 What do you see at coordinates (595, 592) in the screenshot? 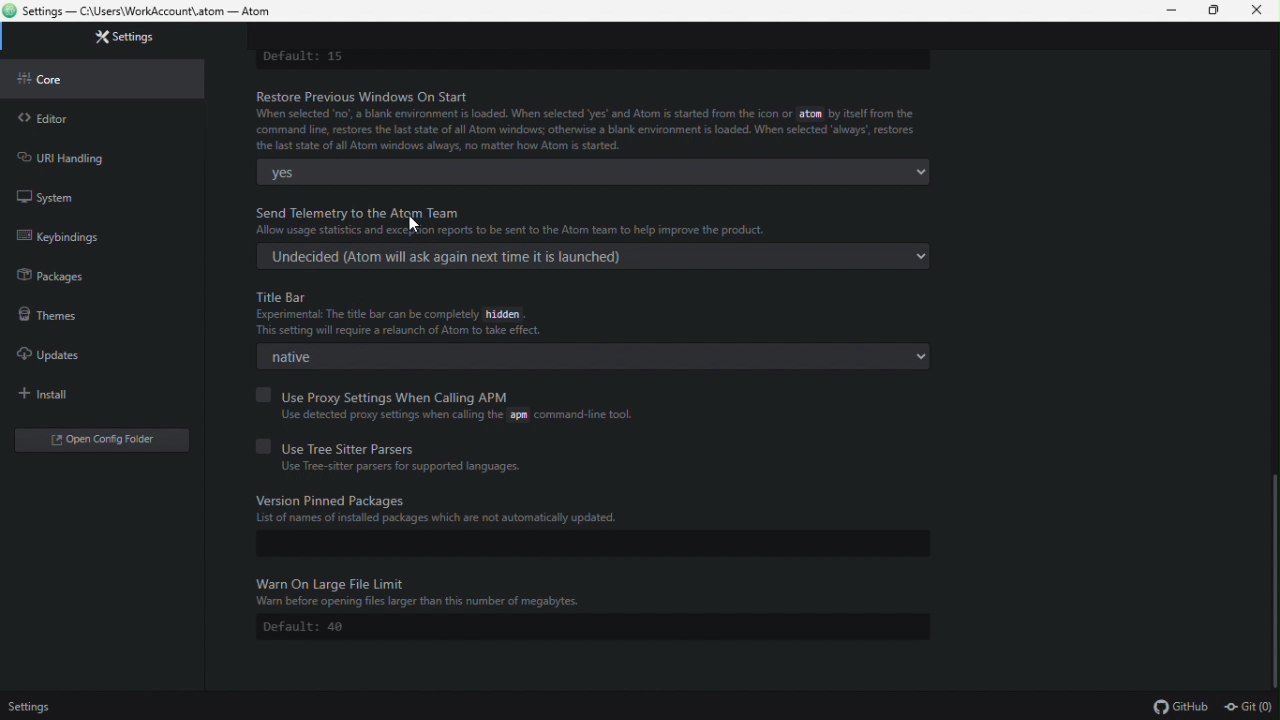
I see `Warn On Large File Limit Warn before opening file lager than this number of megabytes.` at bounding box center [595, 592].